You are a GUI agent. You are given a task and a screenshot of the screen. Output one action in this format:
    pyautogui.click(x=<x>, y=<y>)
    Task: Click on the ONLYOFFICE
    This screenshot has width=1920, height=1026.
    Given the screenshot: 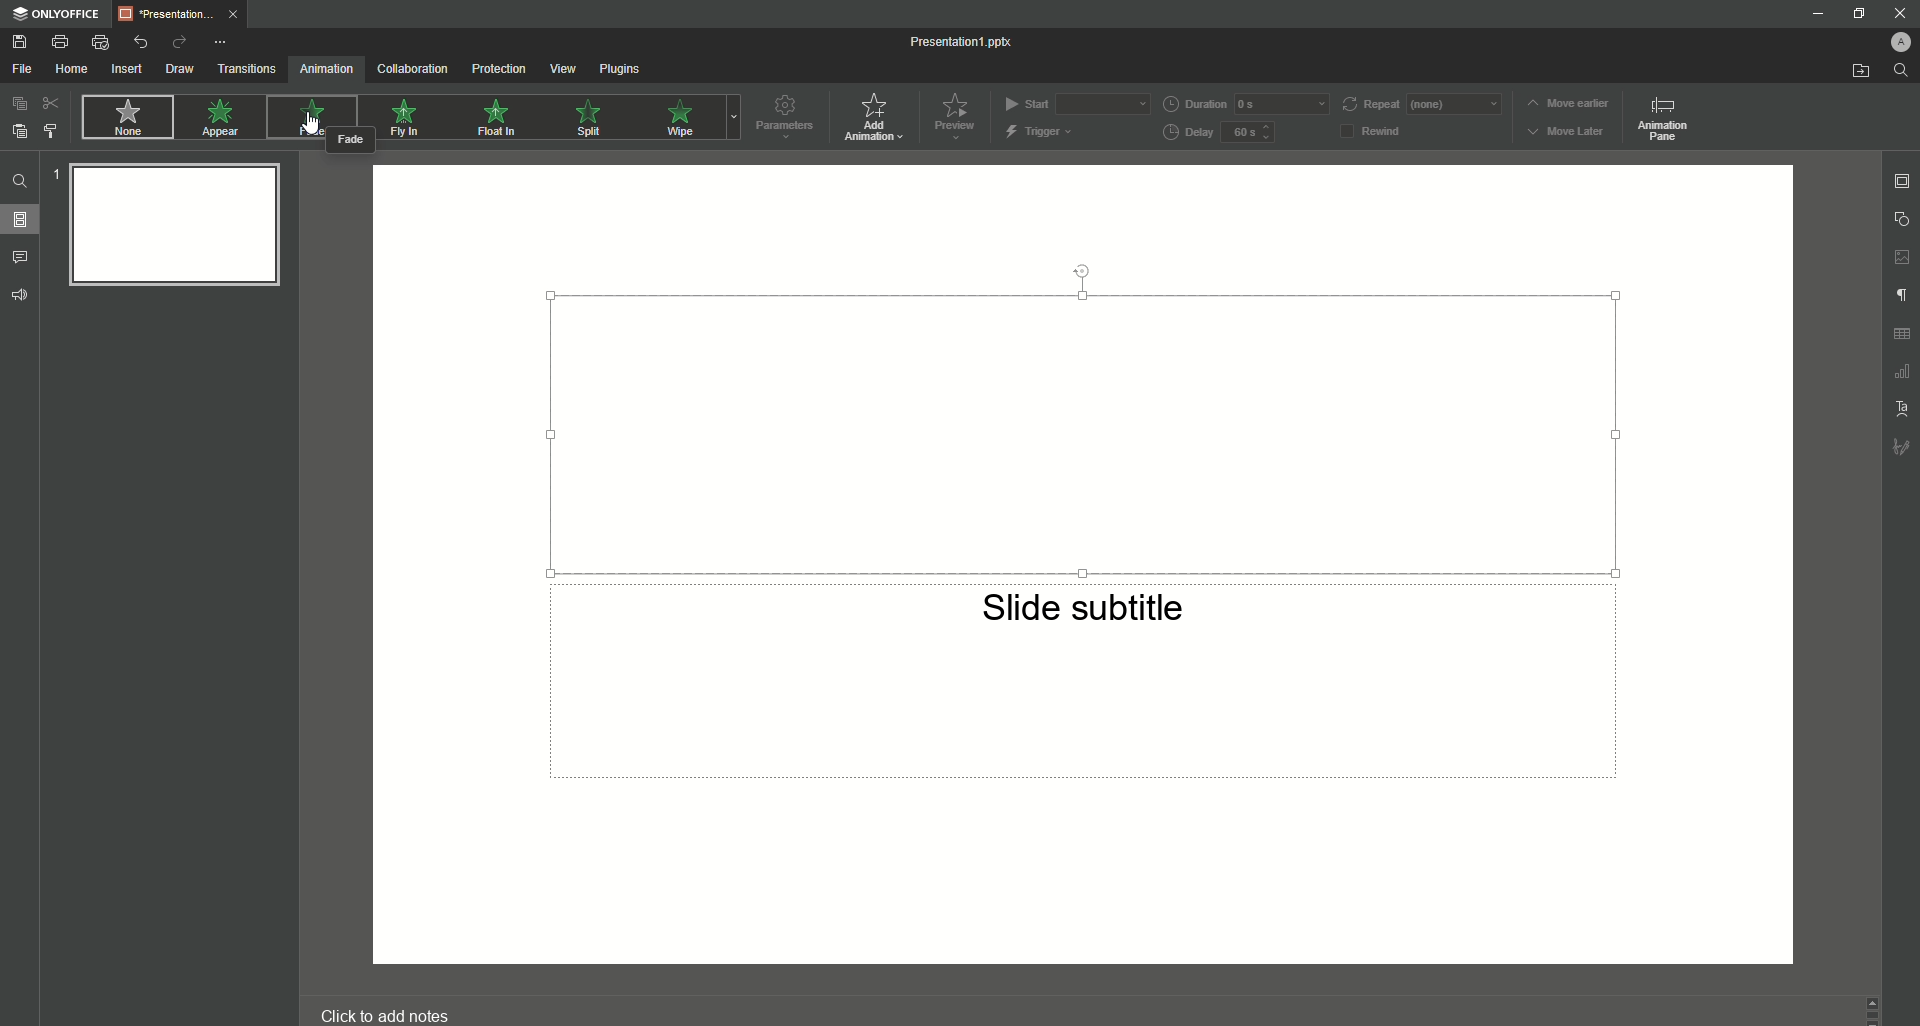 What is the action you would take?
    pyautogui.click(x=54, y=14)
    